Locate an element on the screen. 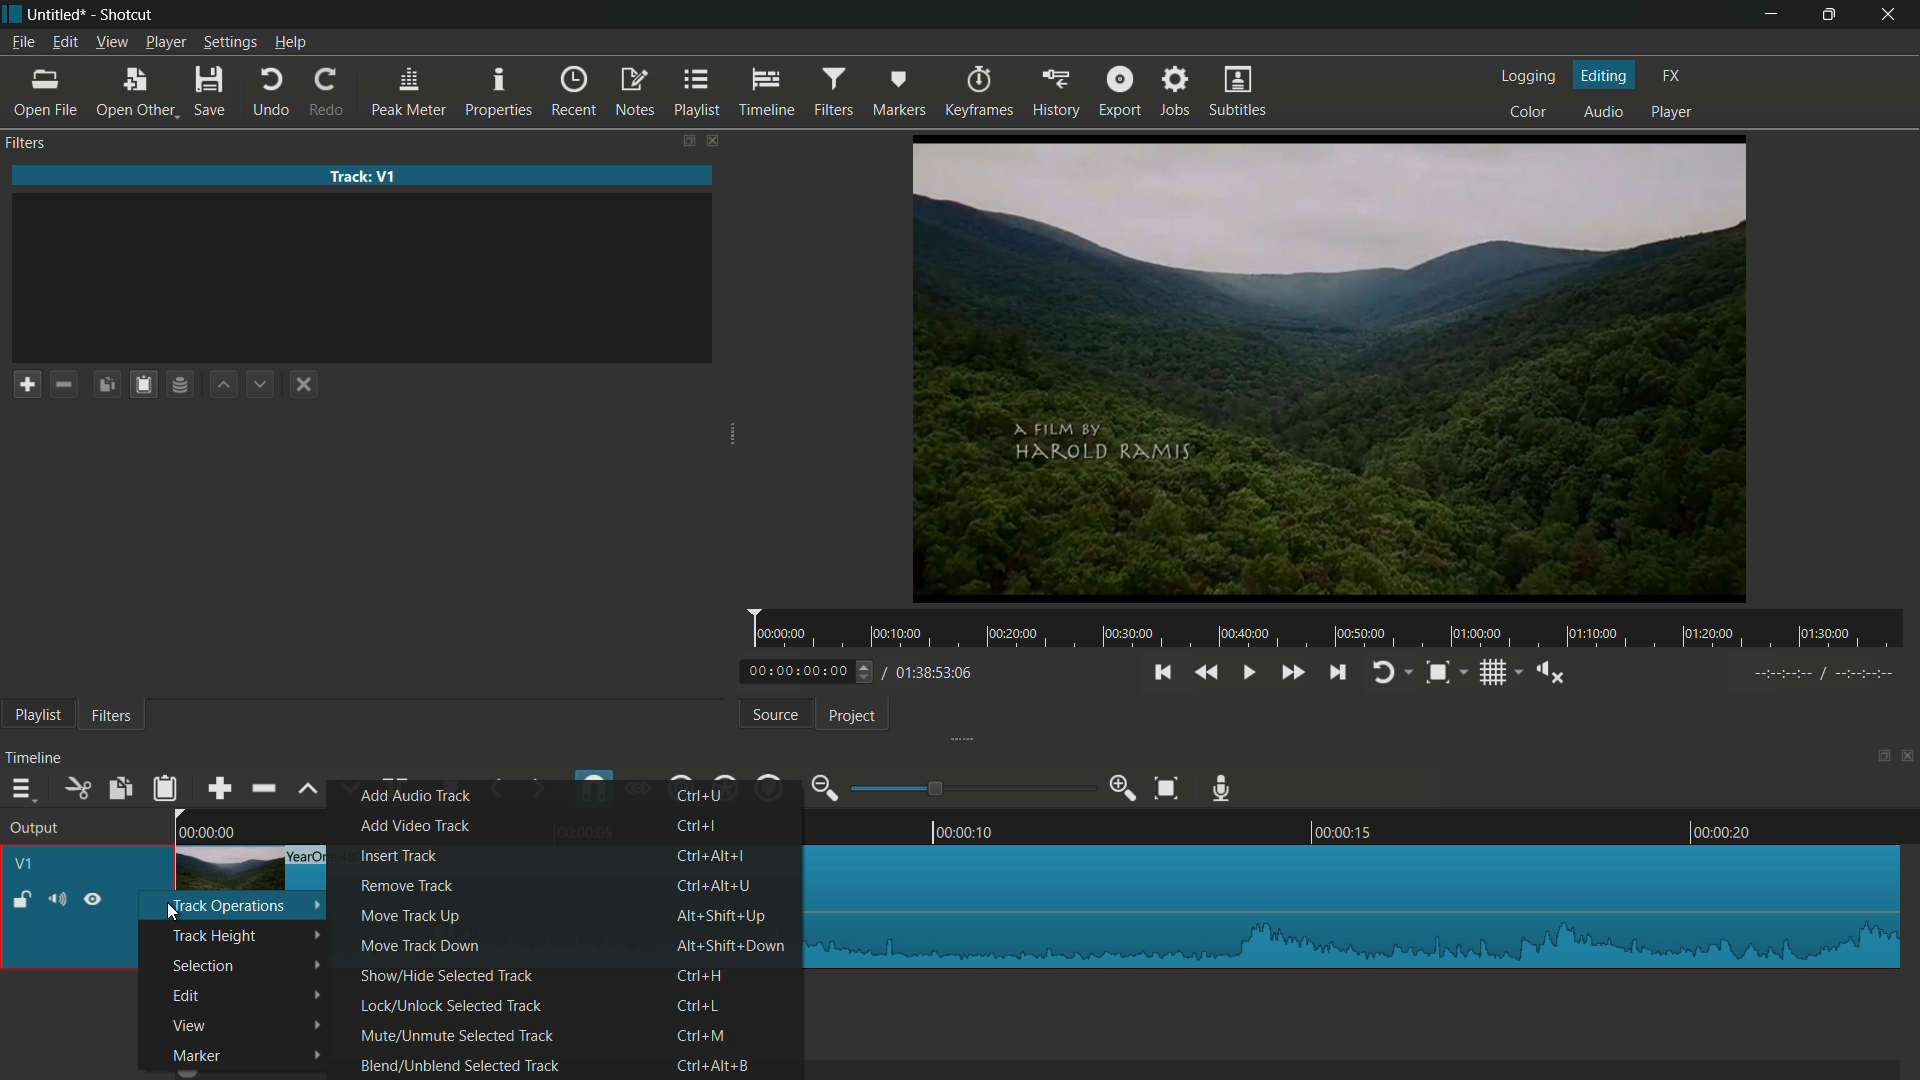 This screenshot has width=1920, height=1080. hide is located at coordinates (92, 900).